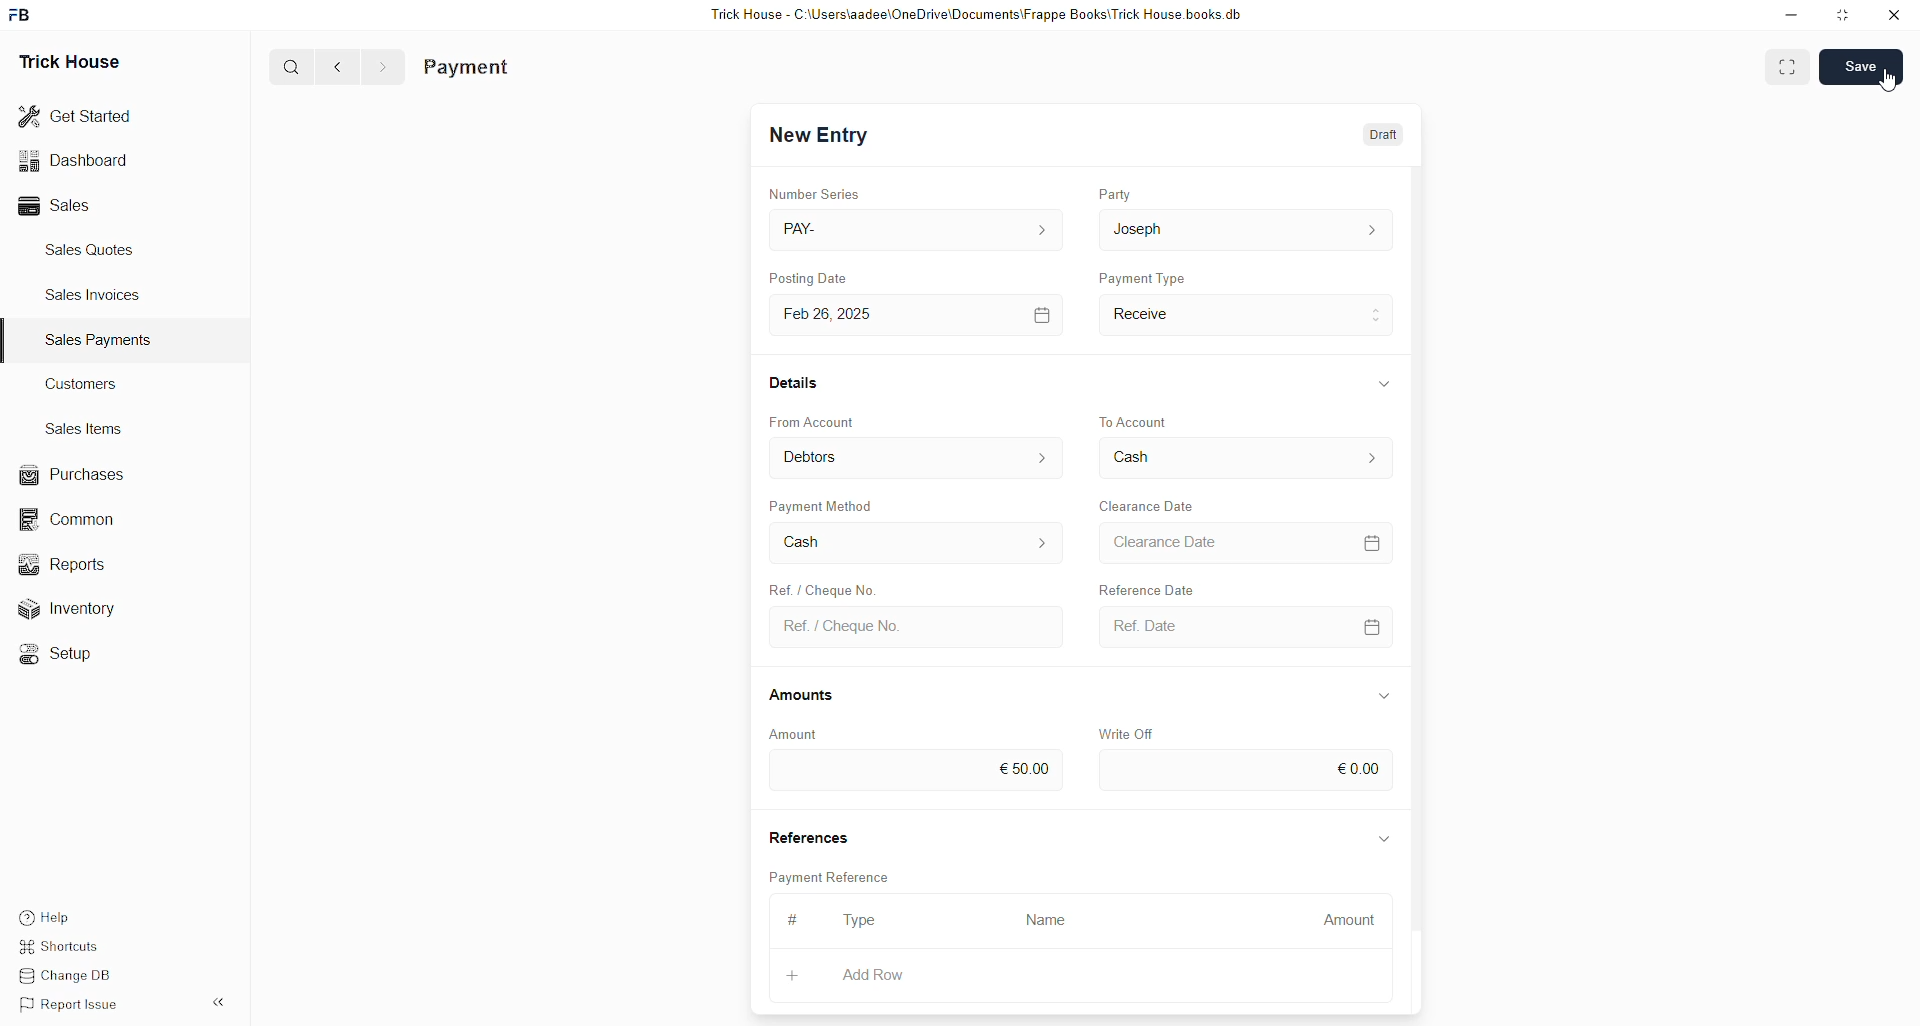 This screenshot has height=1026, width=1920. I want to click on Search, so click(291, 66).